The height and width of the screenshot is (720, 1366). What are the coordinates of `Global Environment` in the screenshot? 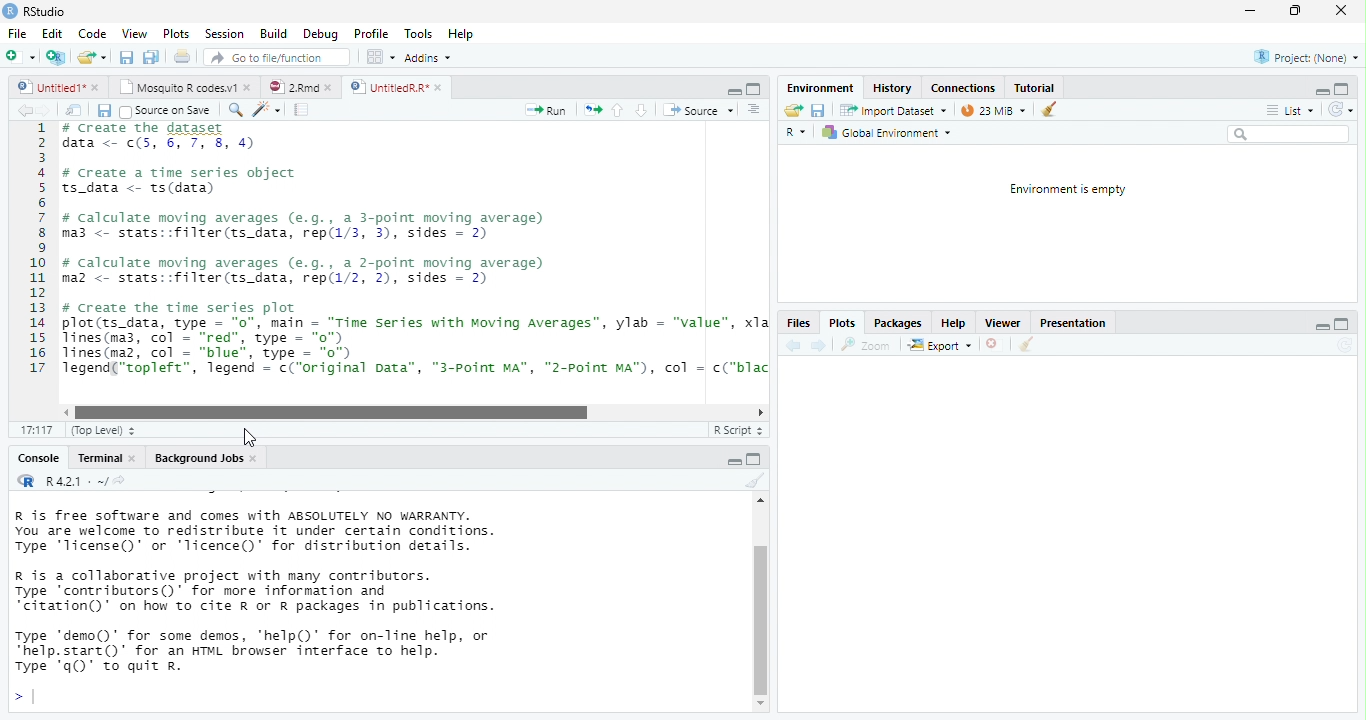 It's located at (886, 133).